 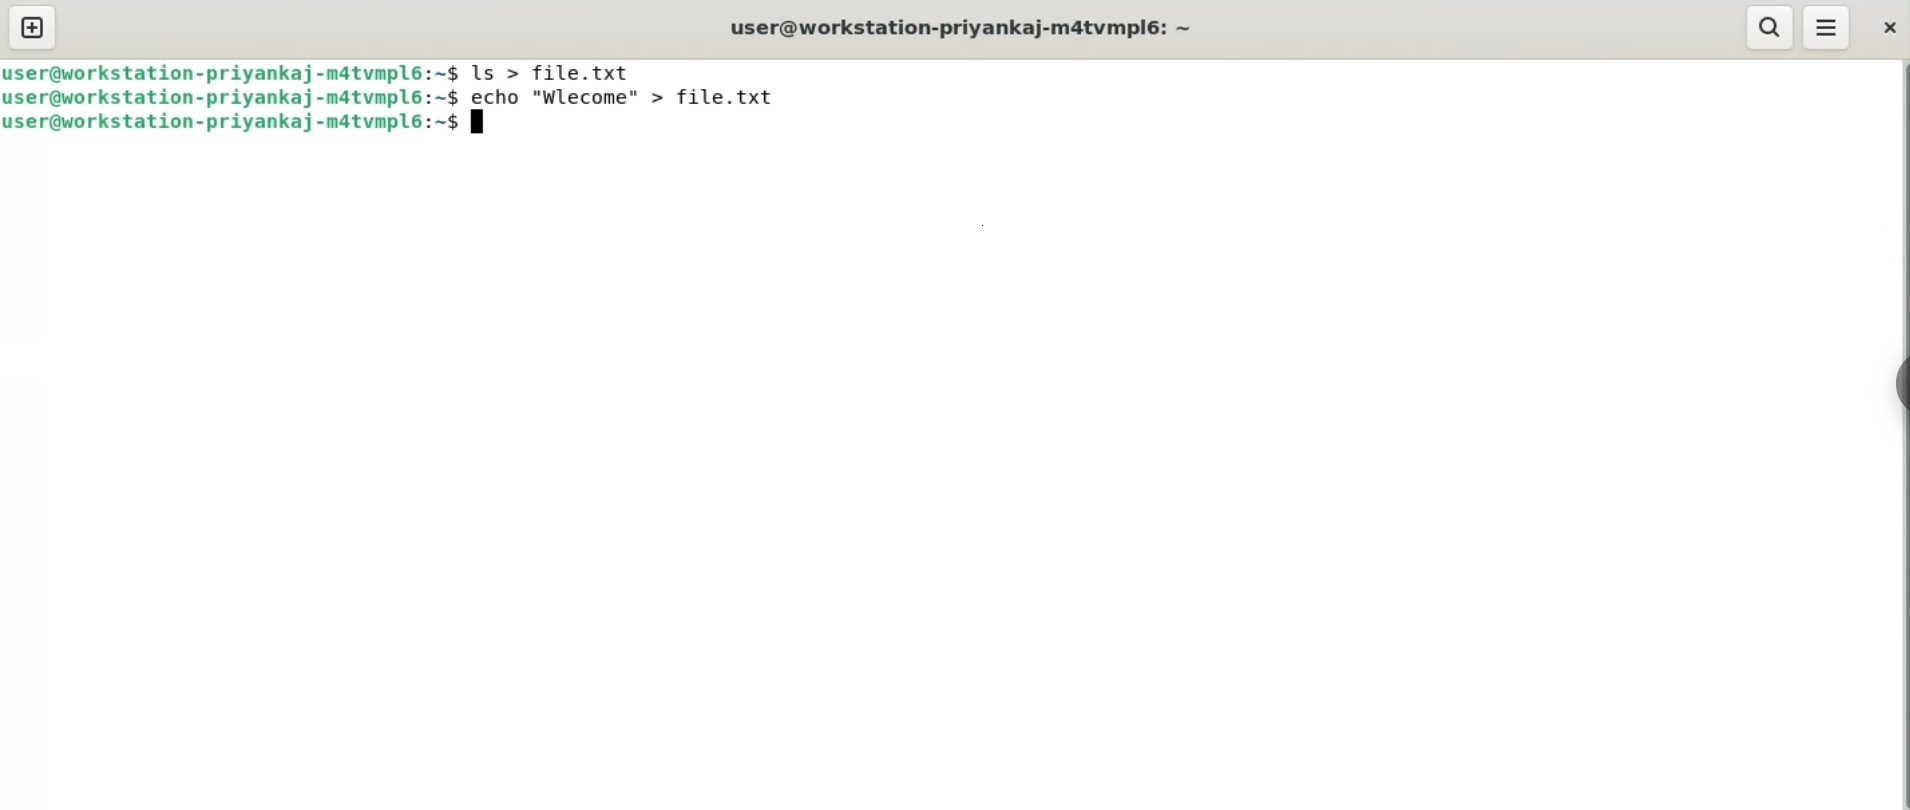 What do you see at coordinates (567, 71) in the screenshot?
I see `ls > file.txt` at bounding box center [567, 71].